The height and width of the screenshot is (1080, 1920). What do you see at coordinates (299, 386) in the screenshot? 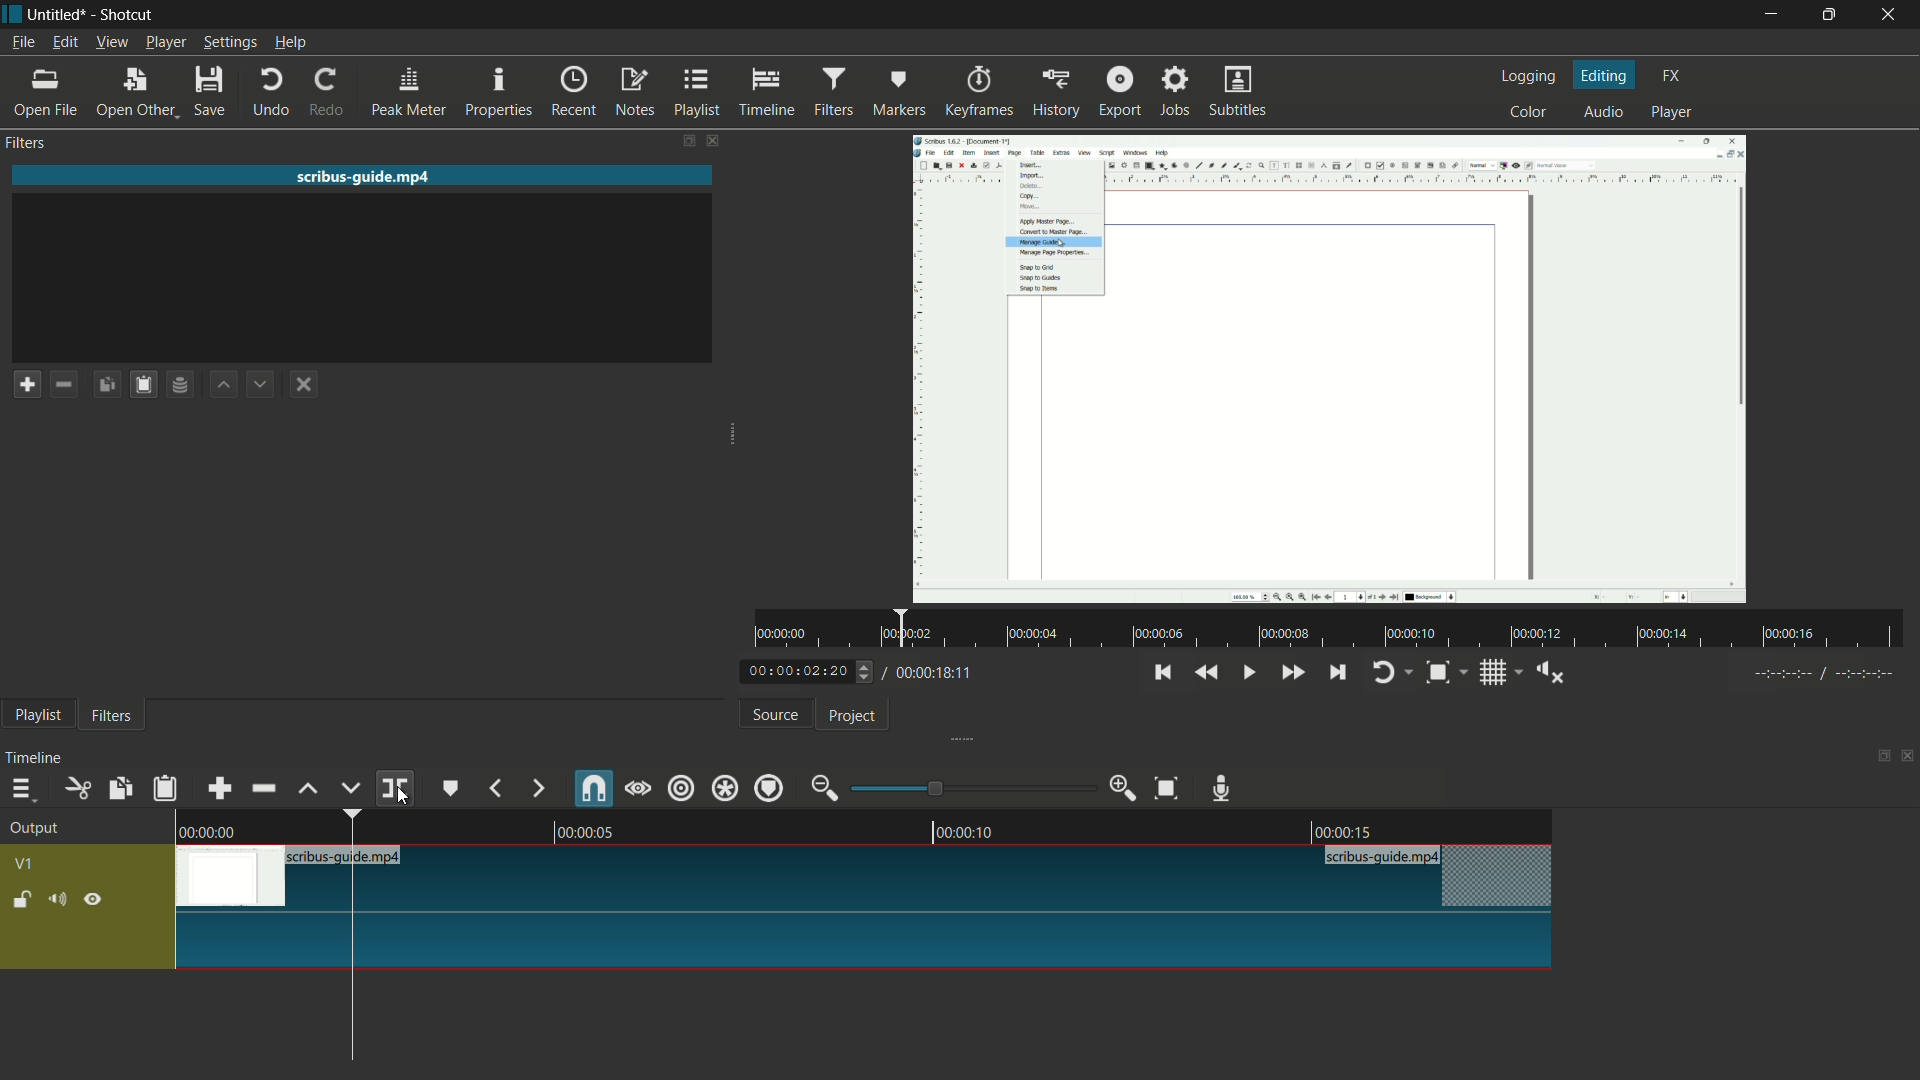
I see `deselect the filter` at bounding box center [299, 386].